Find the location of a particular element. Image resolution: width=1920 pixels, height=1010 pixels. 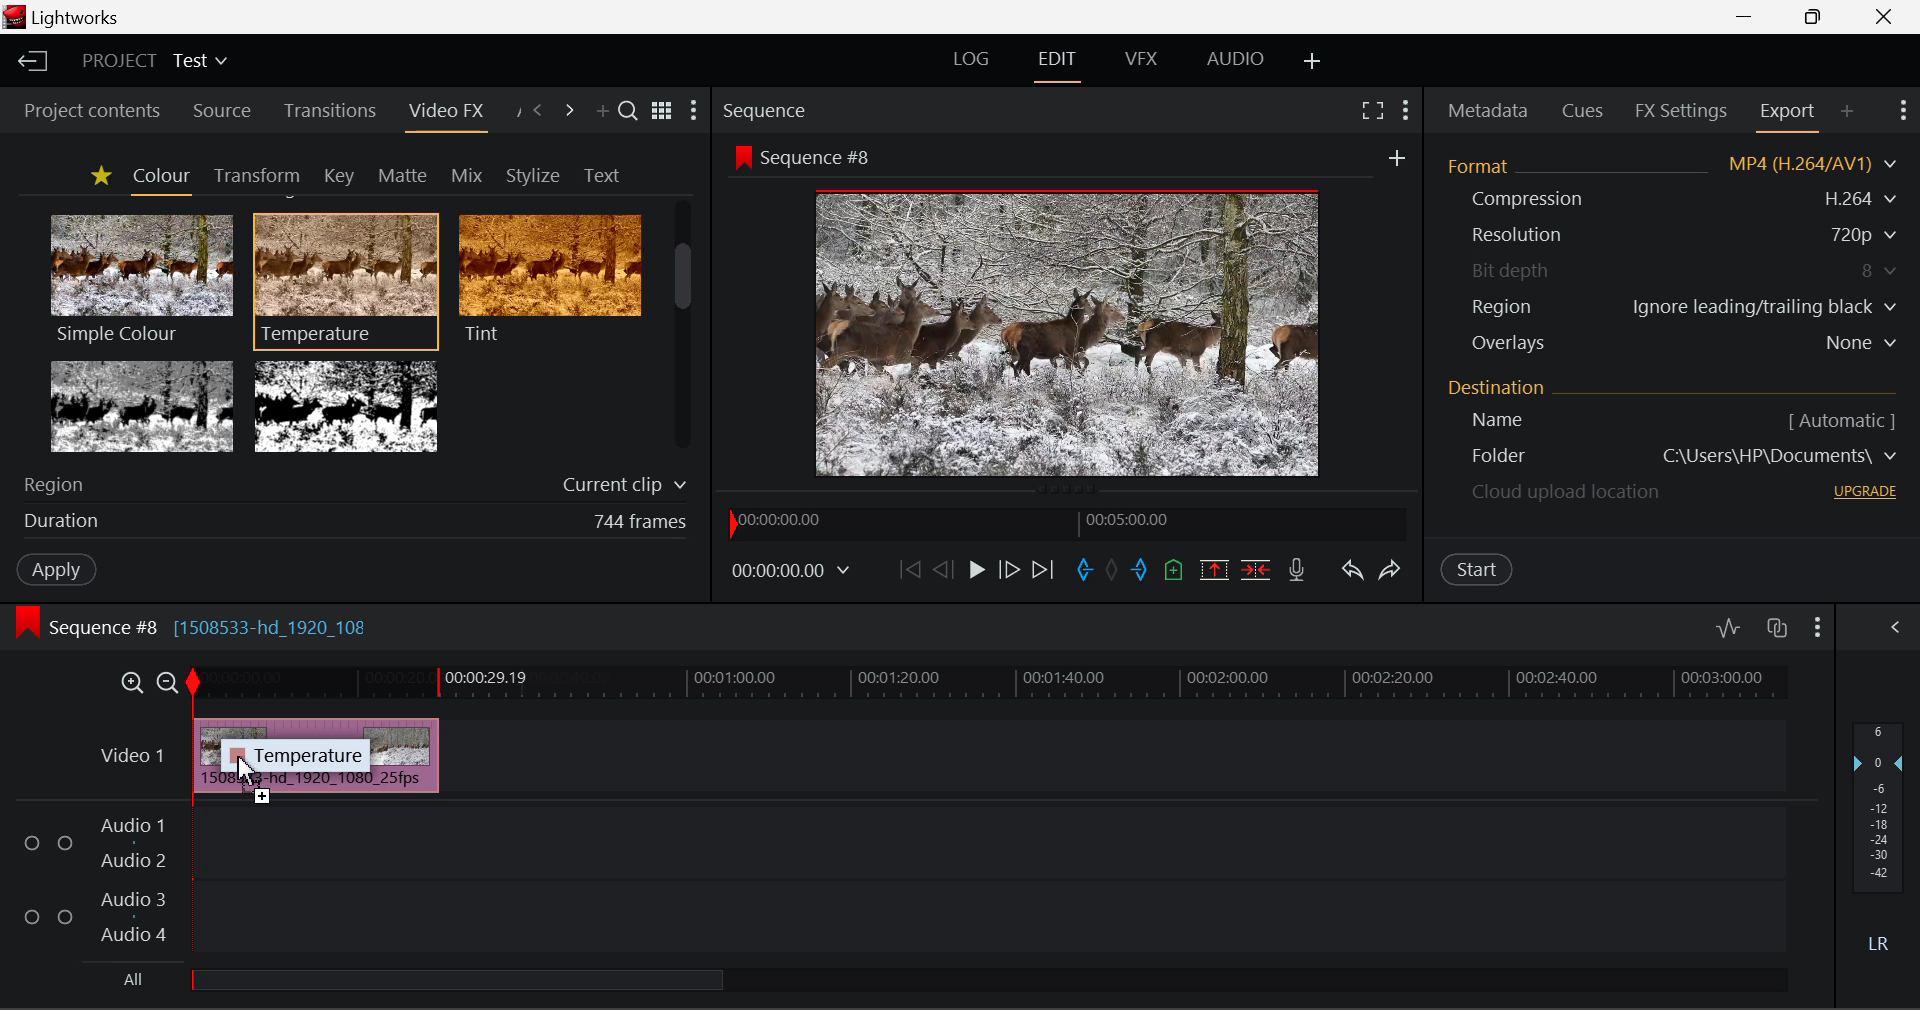

Key is located at coordinates (338, 175).